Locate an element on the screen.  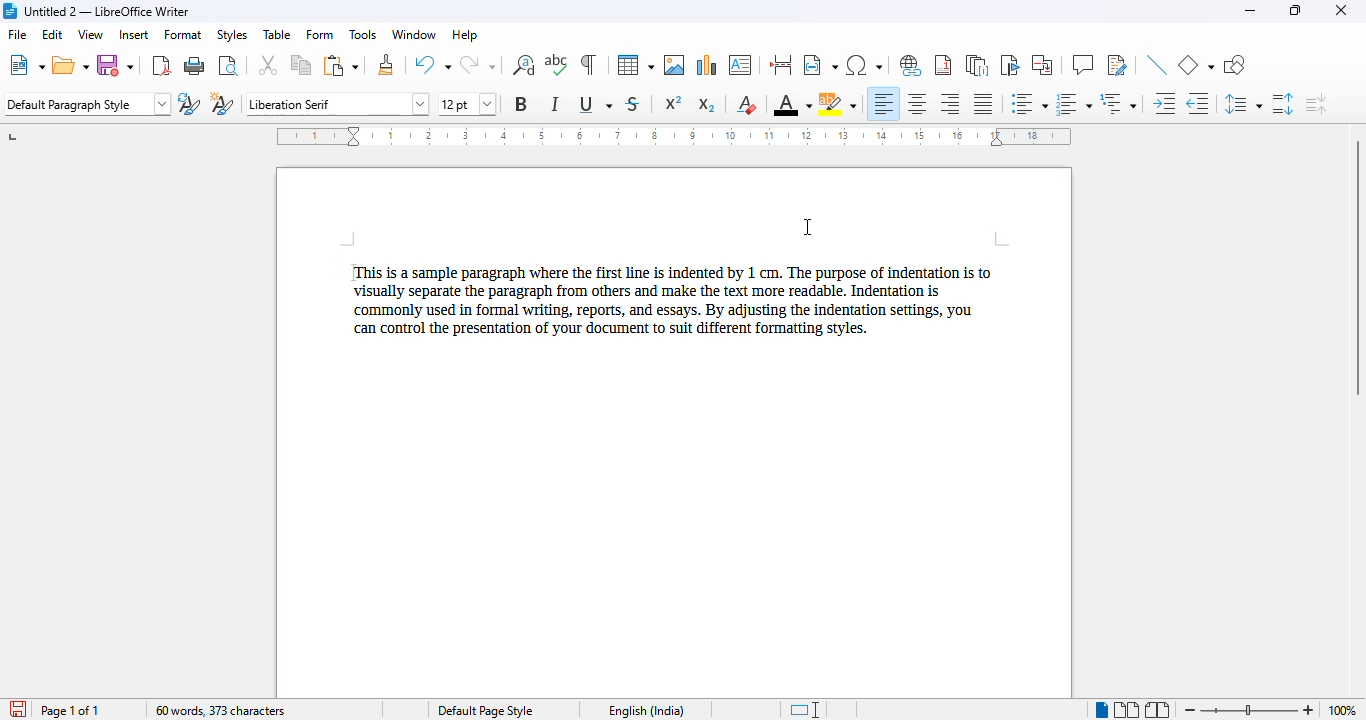
insert footnote is located at coordinates (943, 65).